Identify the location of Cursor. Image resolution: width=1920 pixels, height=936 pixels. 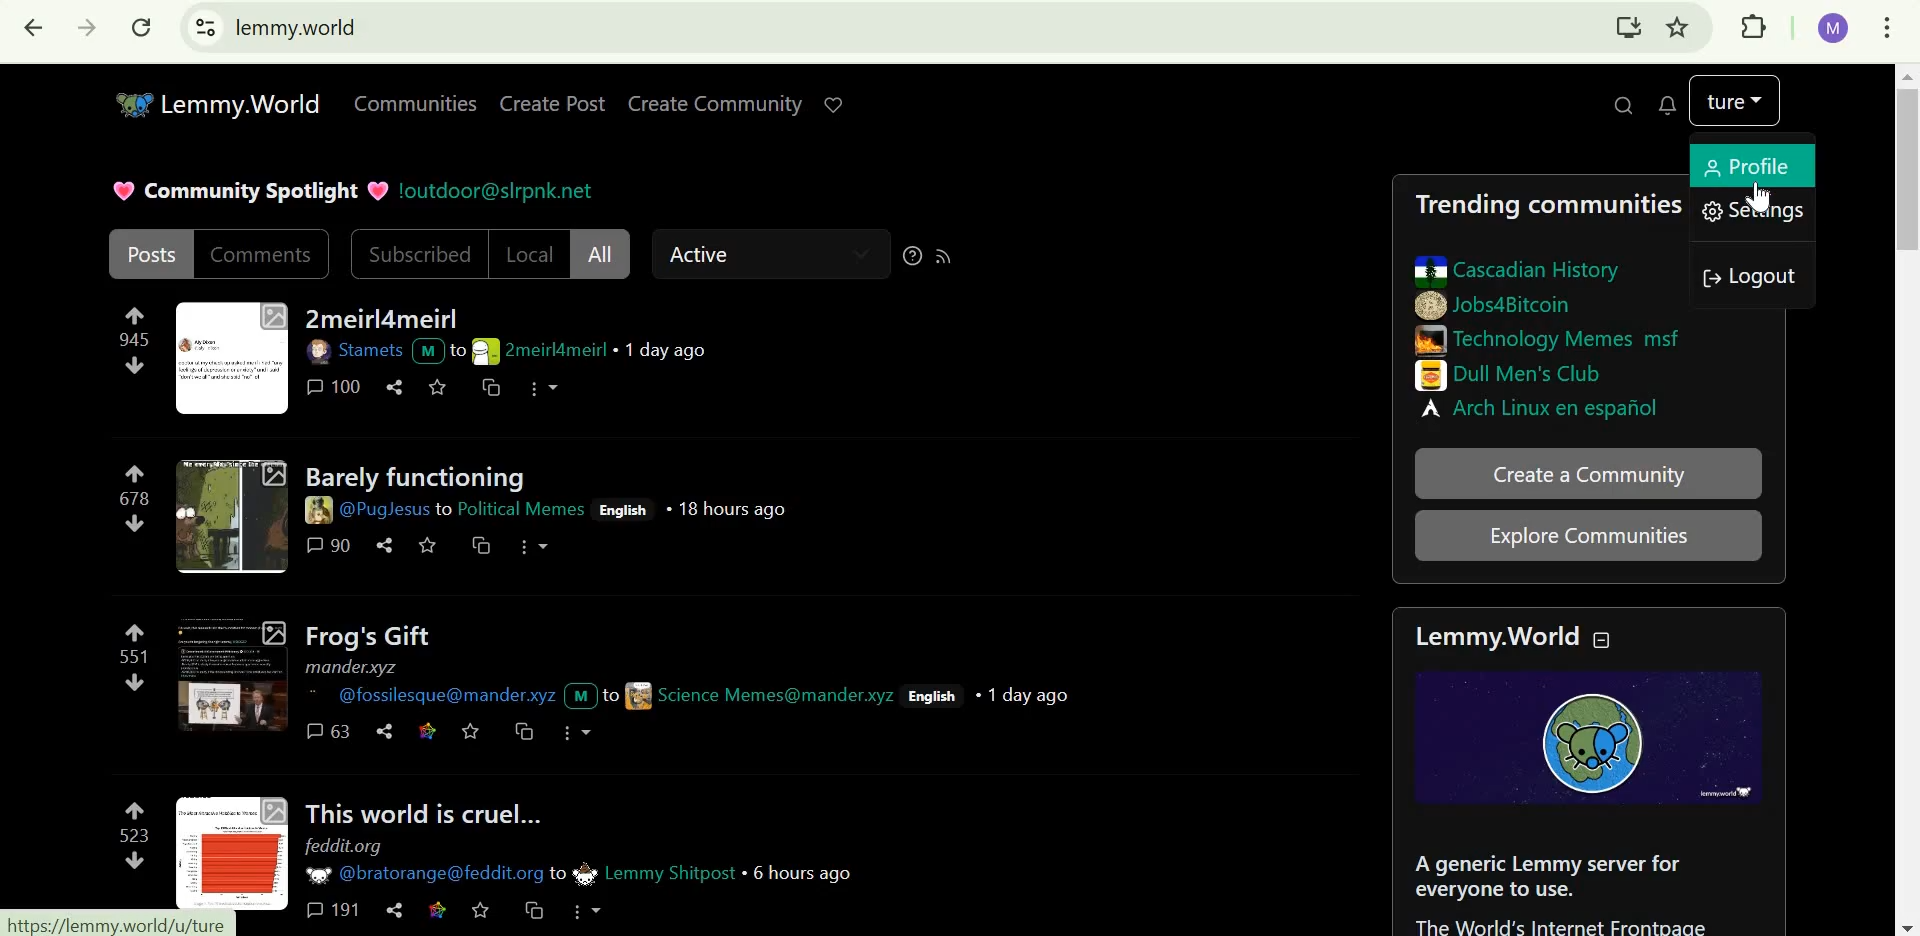
(1761, 200).